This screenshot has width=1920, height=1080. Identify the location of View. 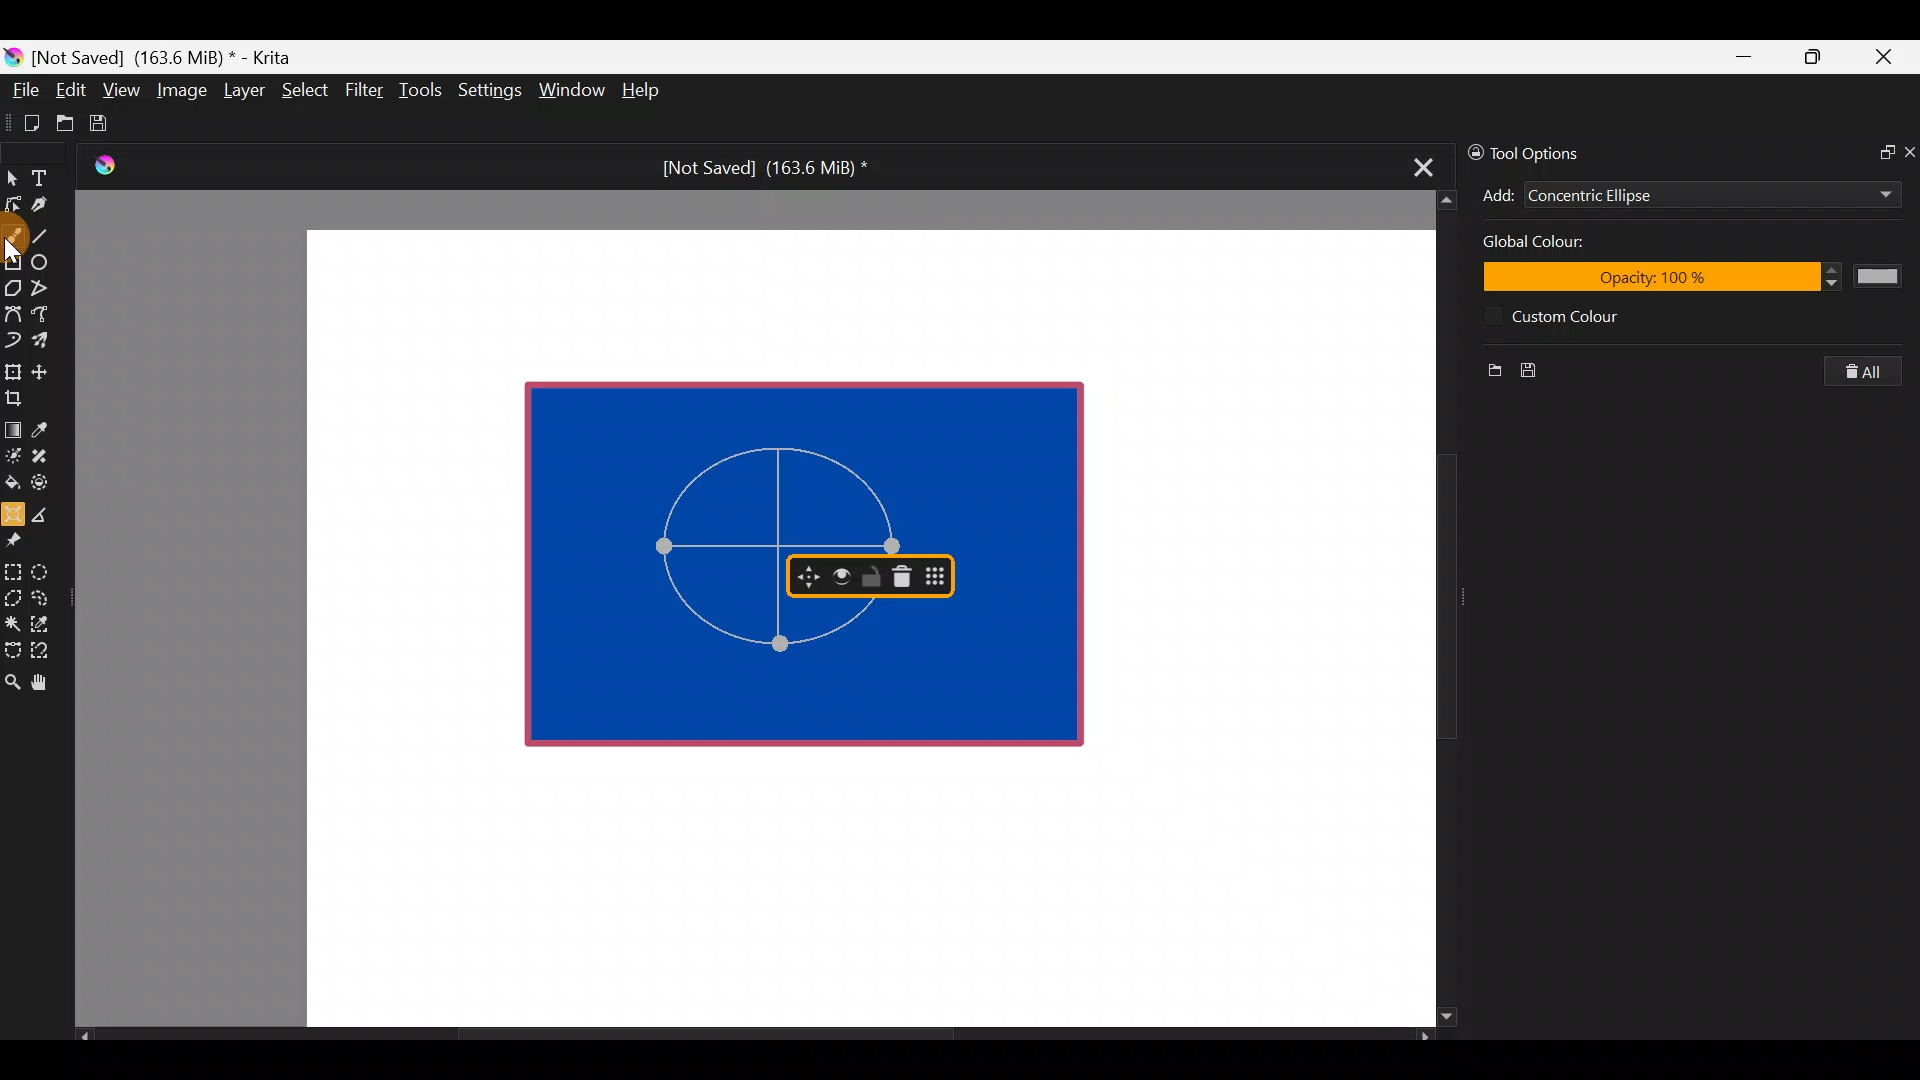
(122, 90).